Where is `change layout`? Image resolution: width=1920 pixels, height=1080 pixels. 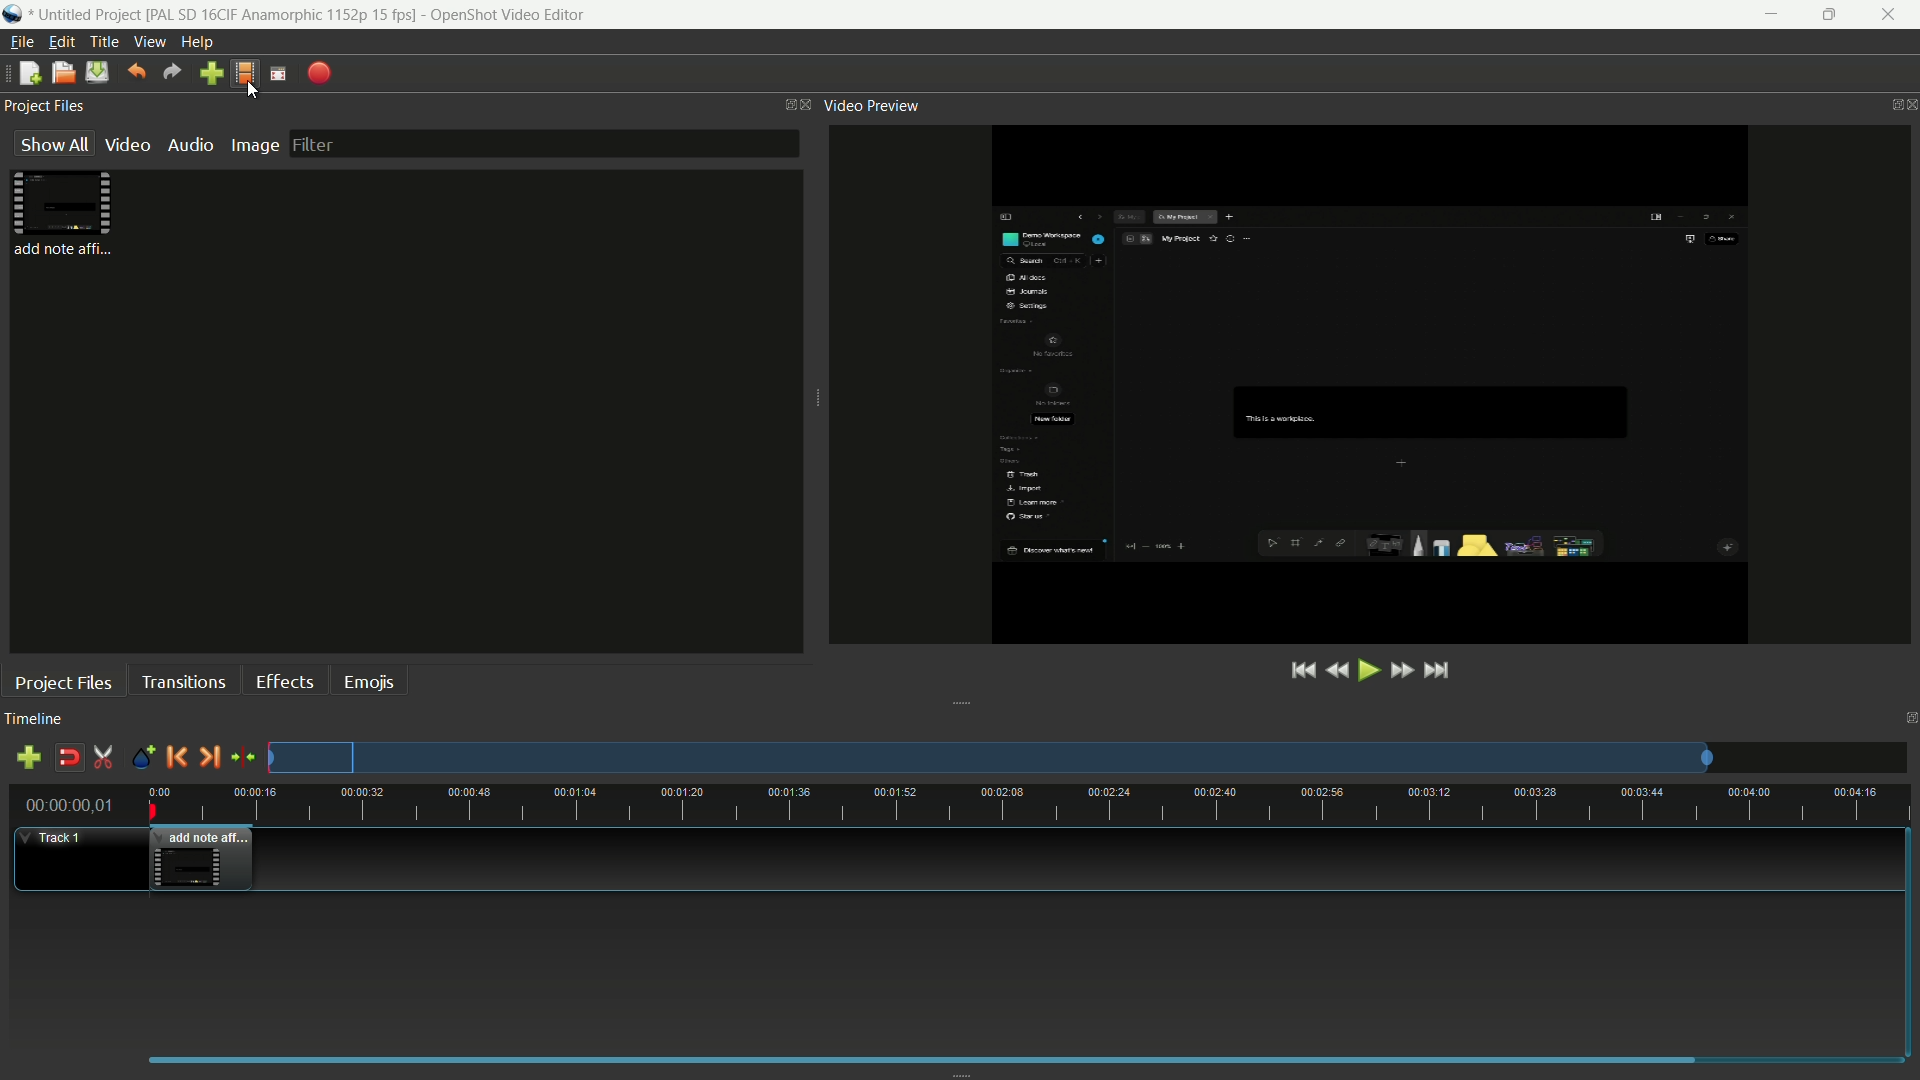
change layout is located at coordinates (778, 104).